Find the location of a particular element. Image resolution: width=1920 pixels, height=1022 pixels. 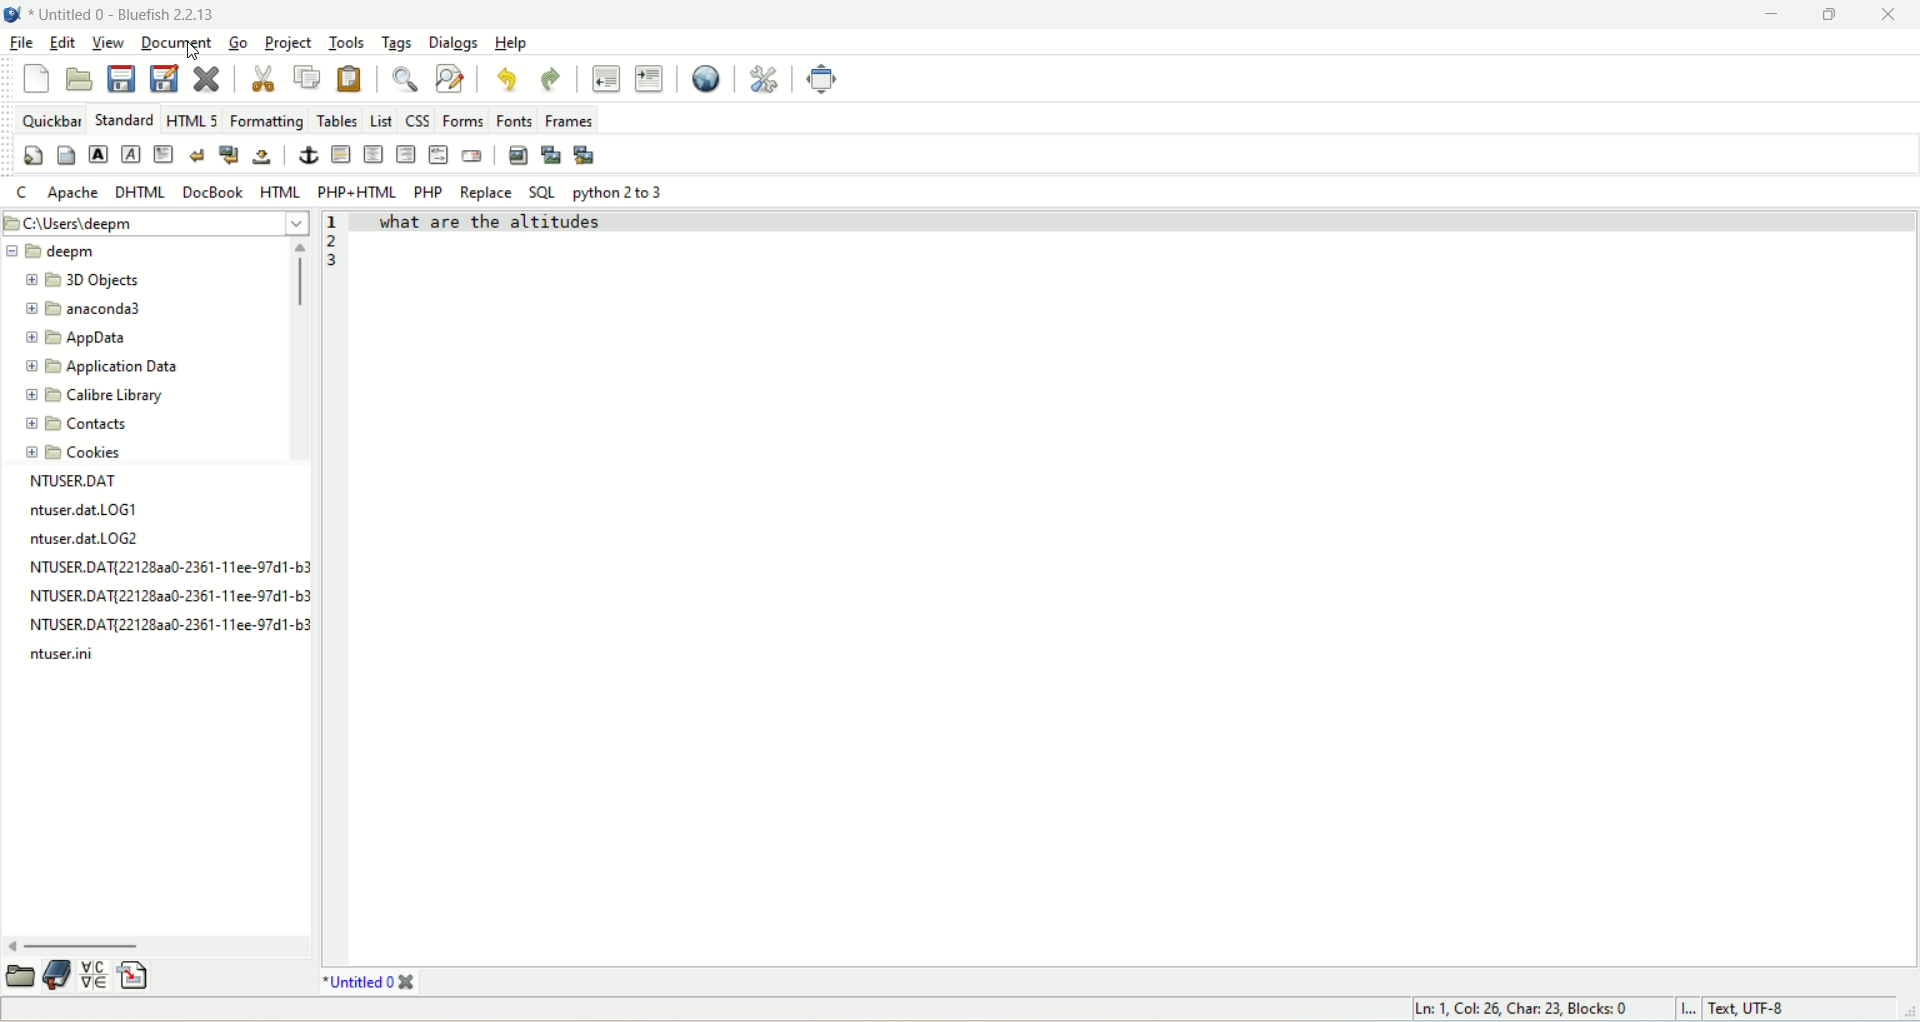

contacts is located at coordinates (83, 423).